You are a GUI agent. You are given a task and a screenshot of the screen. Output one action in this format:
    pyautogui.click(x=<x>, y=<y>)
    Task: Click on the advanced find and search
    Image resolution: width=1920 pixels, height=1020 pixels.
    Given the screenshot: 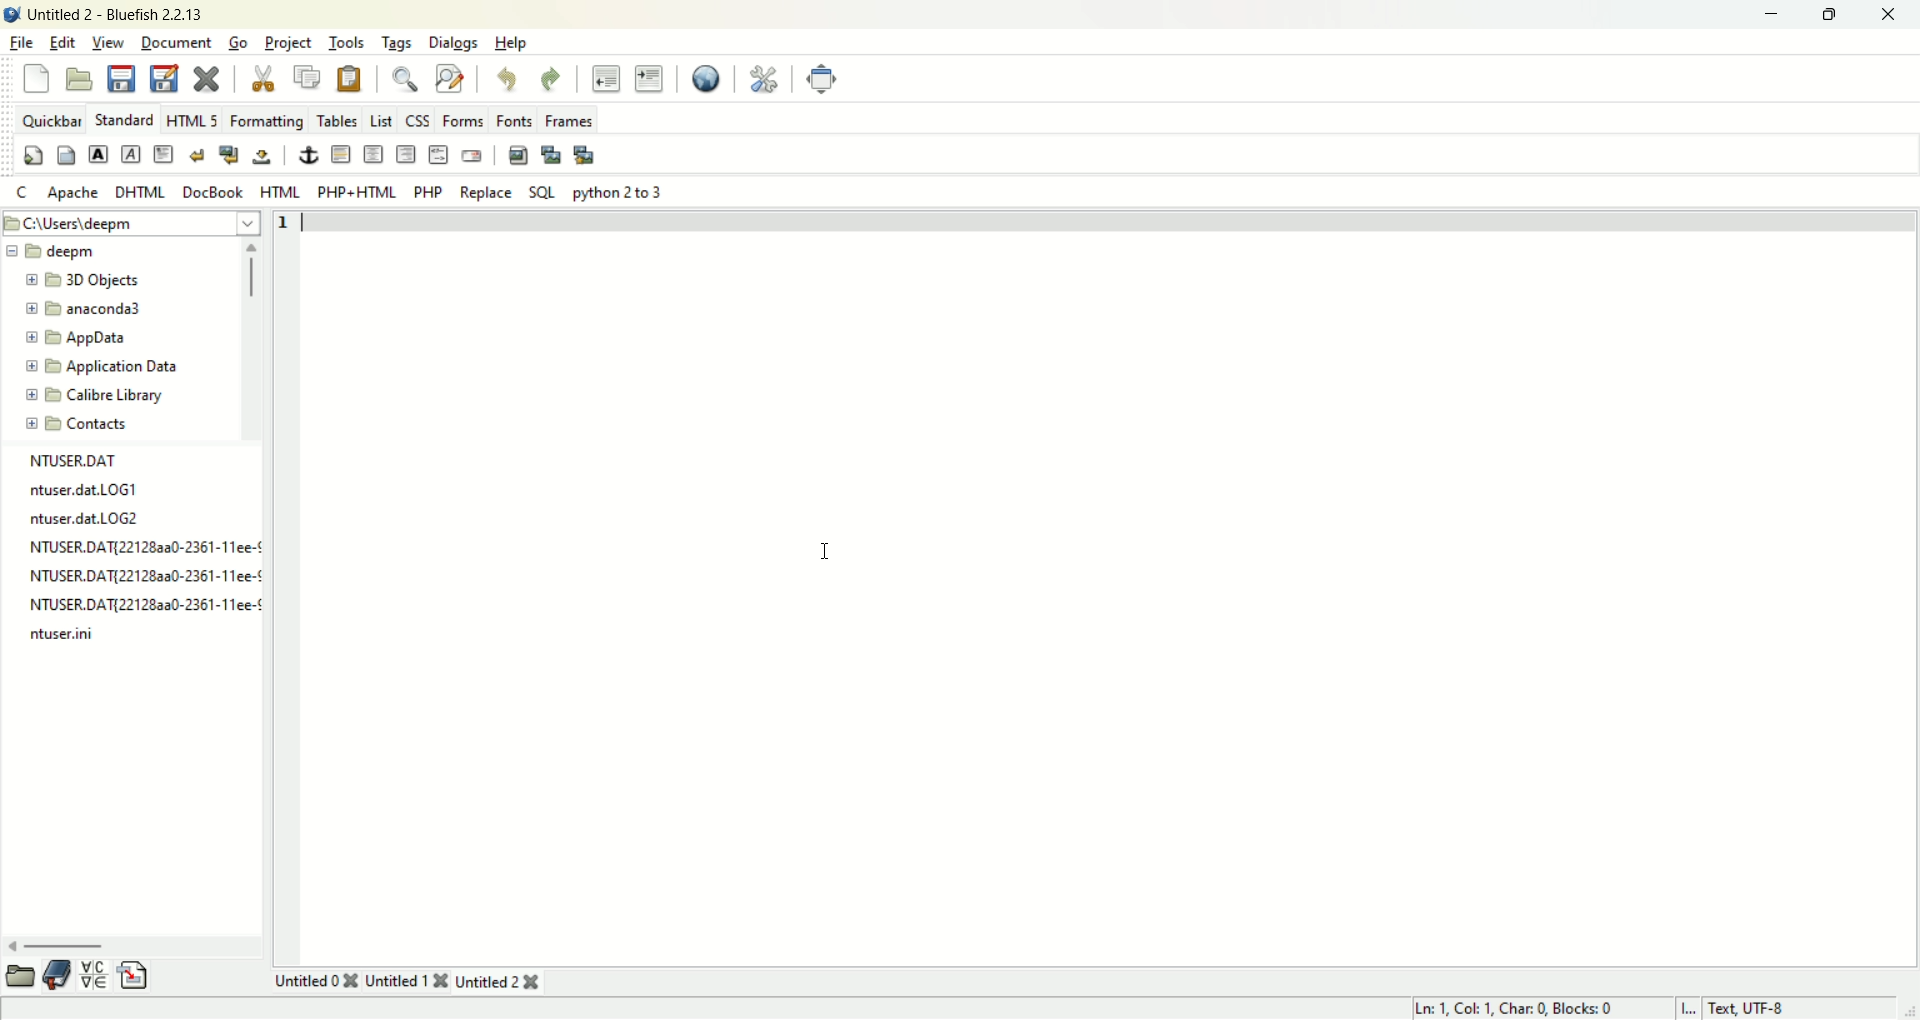 What is the action you would take?
    pyautogui.click(x=449, y=77)
    